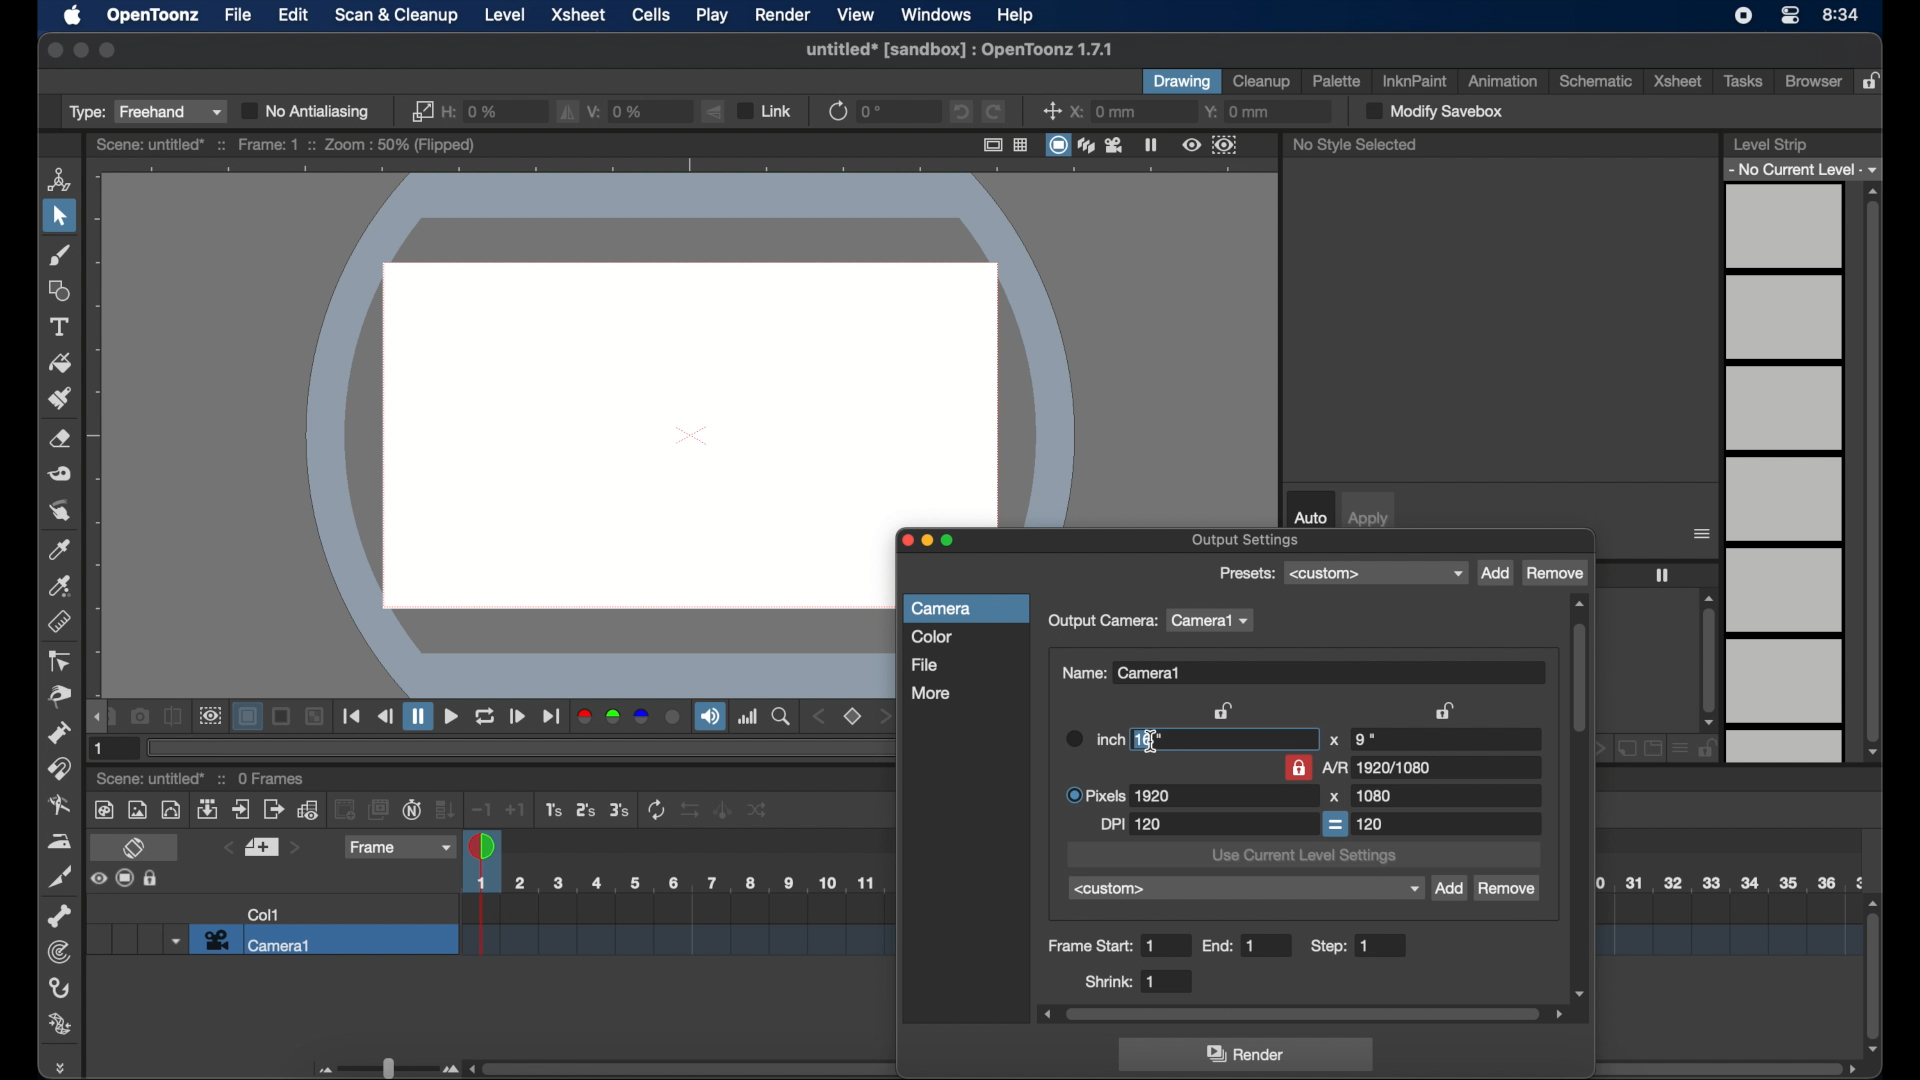  I want to click on tracker tool, so click(58, 952).